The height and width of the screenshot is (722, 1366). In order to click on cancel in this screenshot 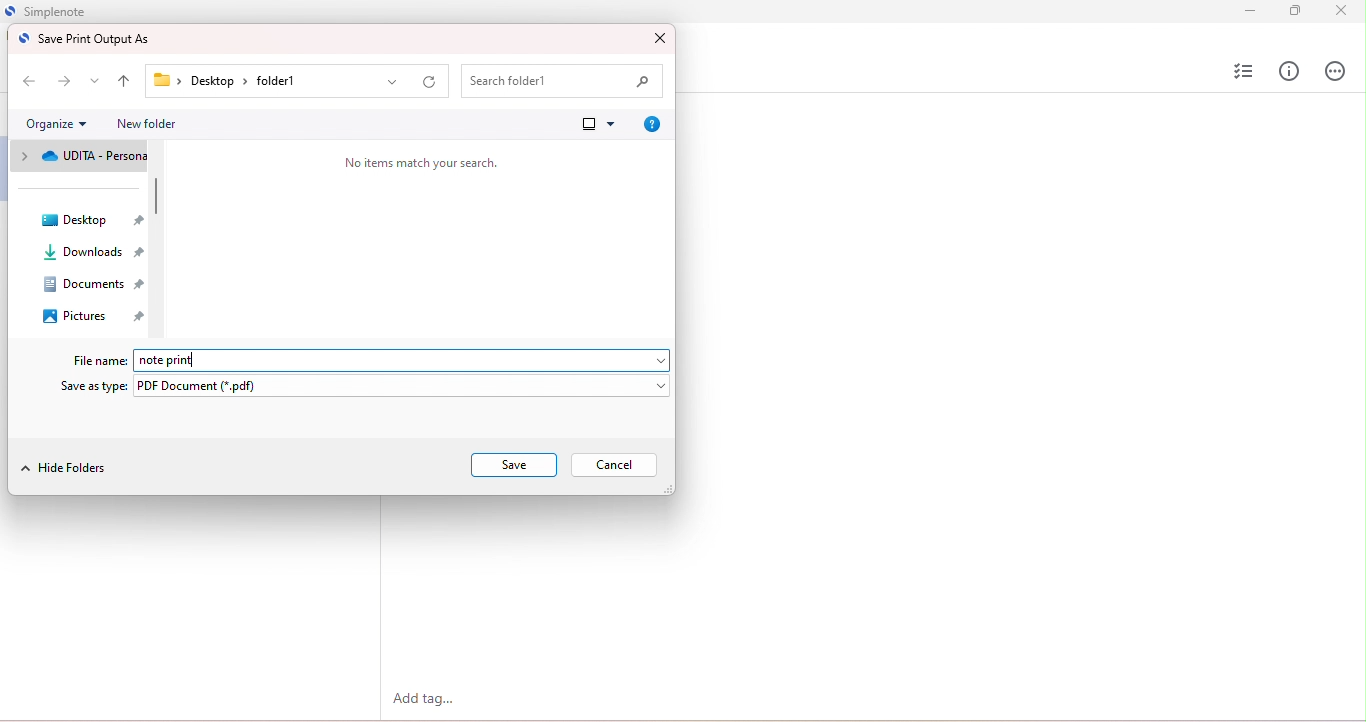, I will do `click(615, 465)`.